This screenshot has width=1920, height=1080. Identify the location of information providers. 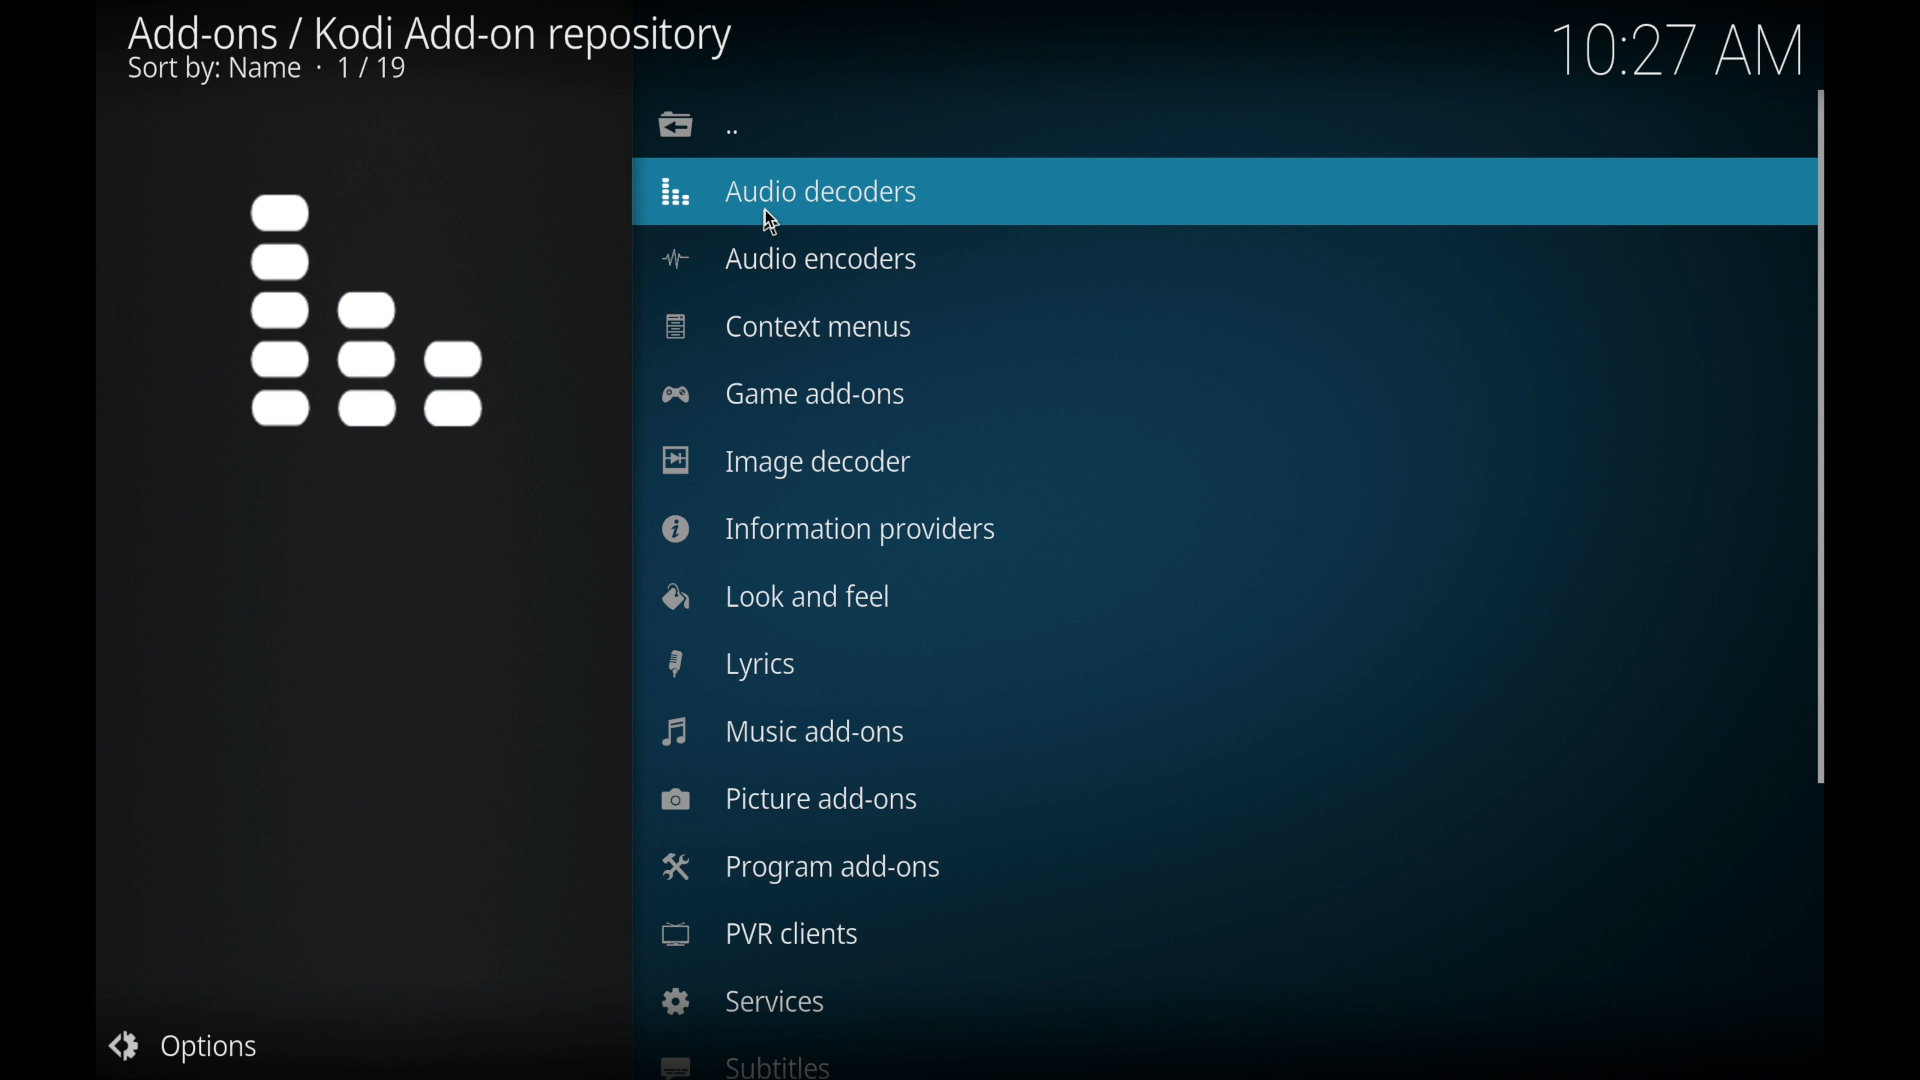
(830, 530).